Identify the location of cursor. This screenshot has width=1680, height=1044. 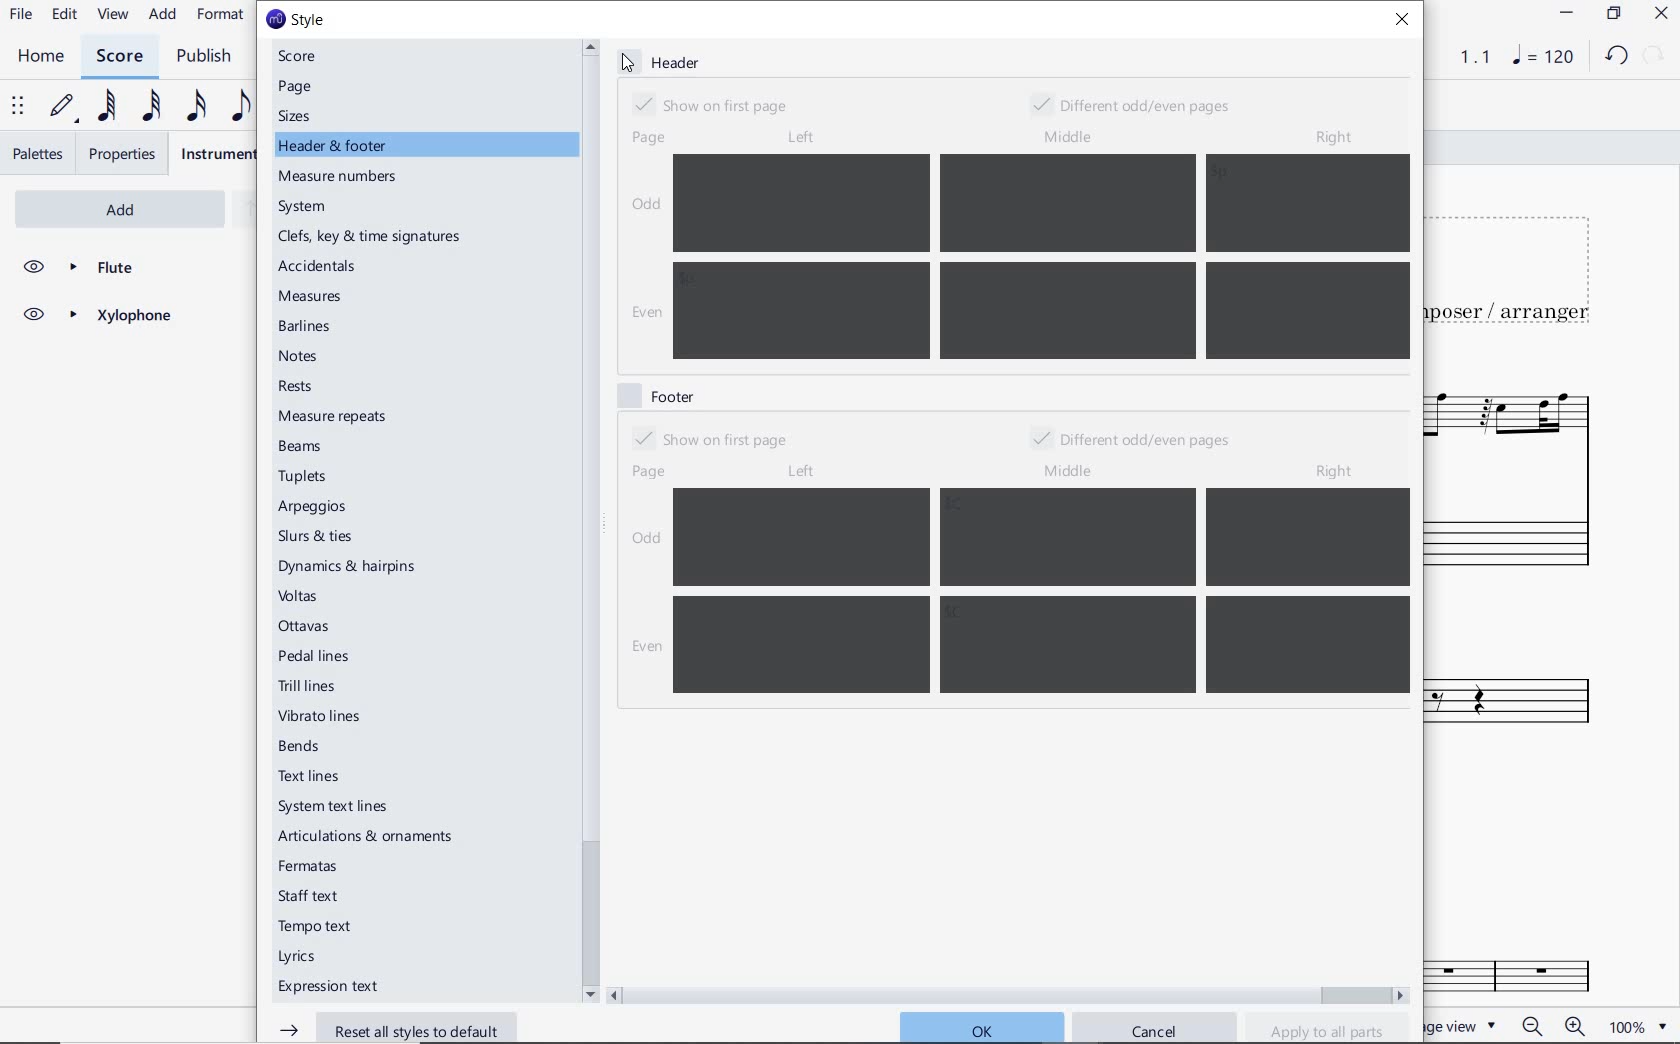
(631, 61).